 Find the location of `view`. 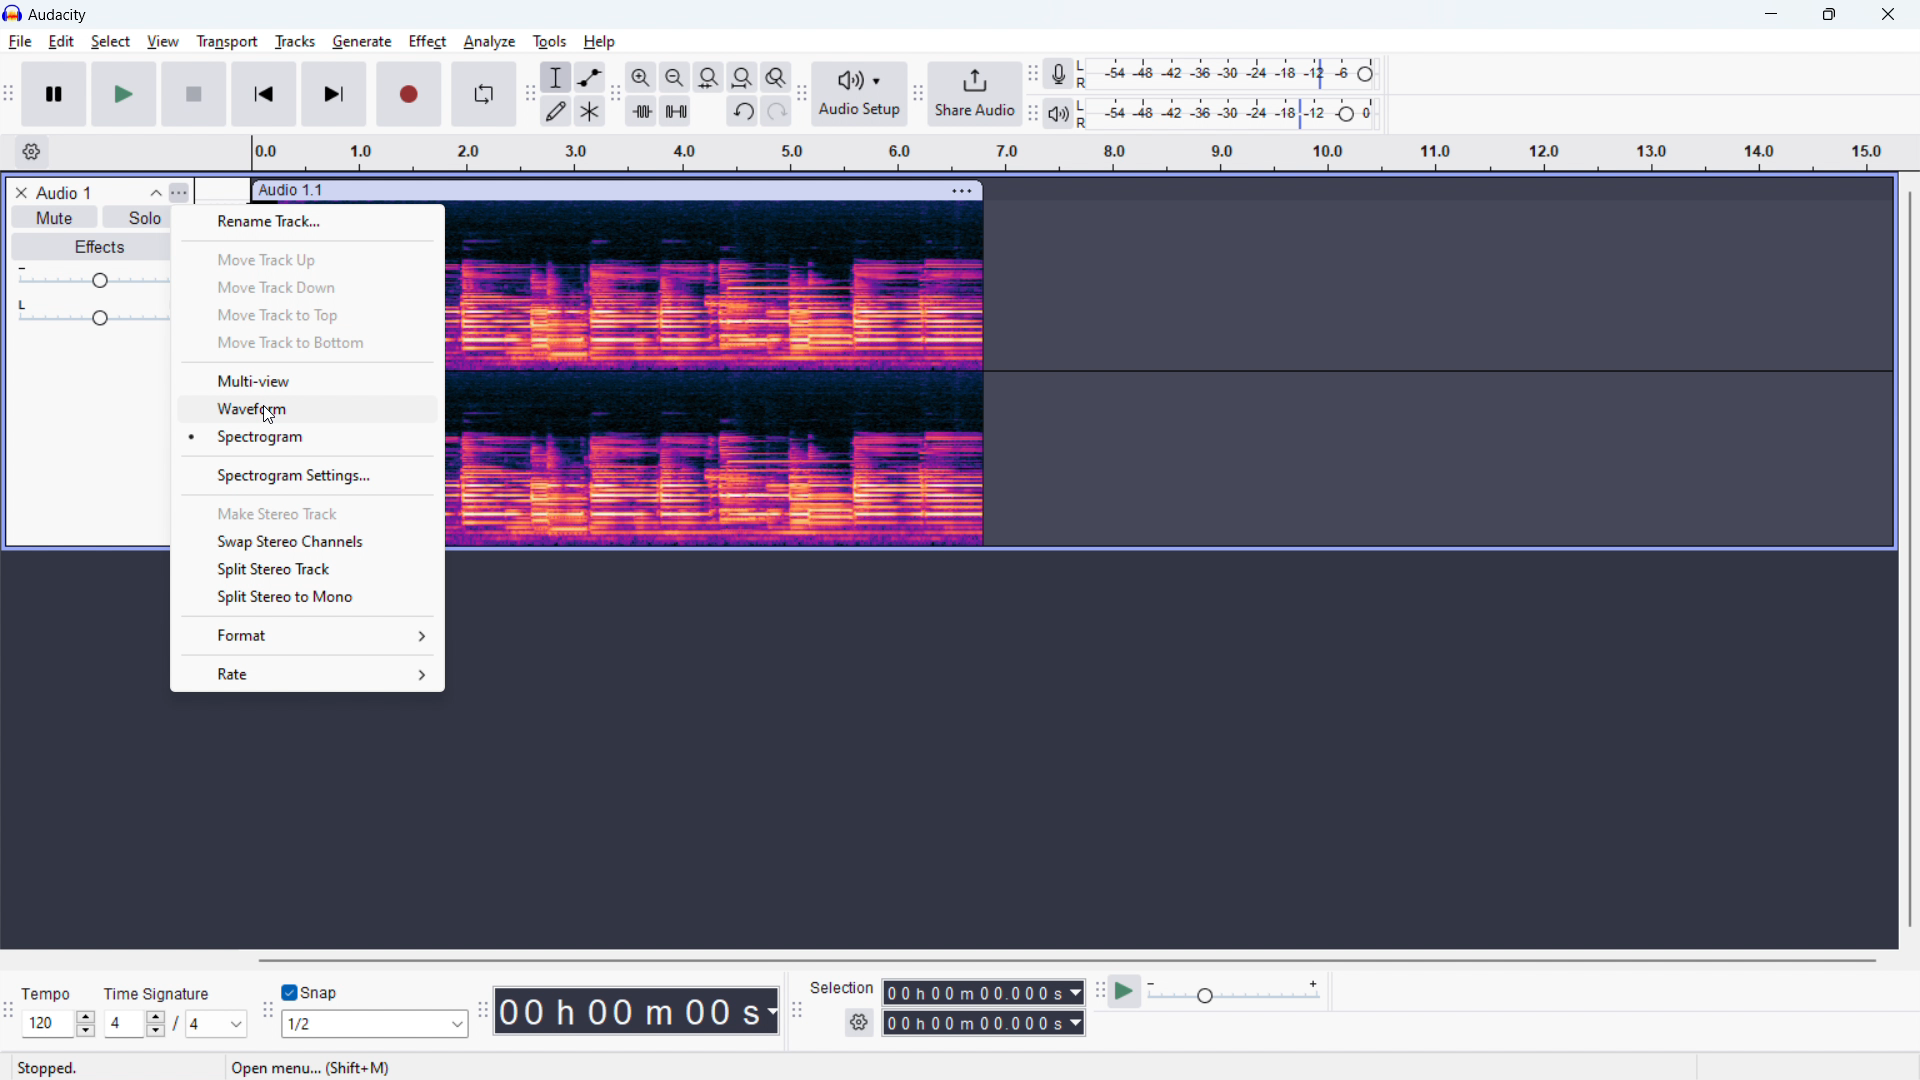

view is located at coordinates (162, 41).